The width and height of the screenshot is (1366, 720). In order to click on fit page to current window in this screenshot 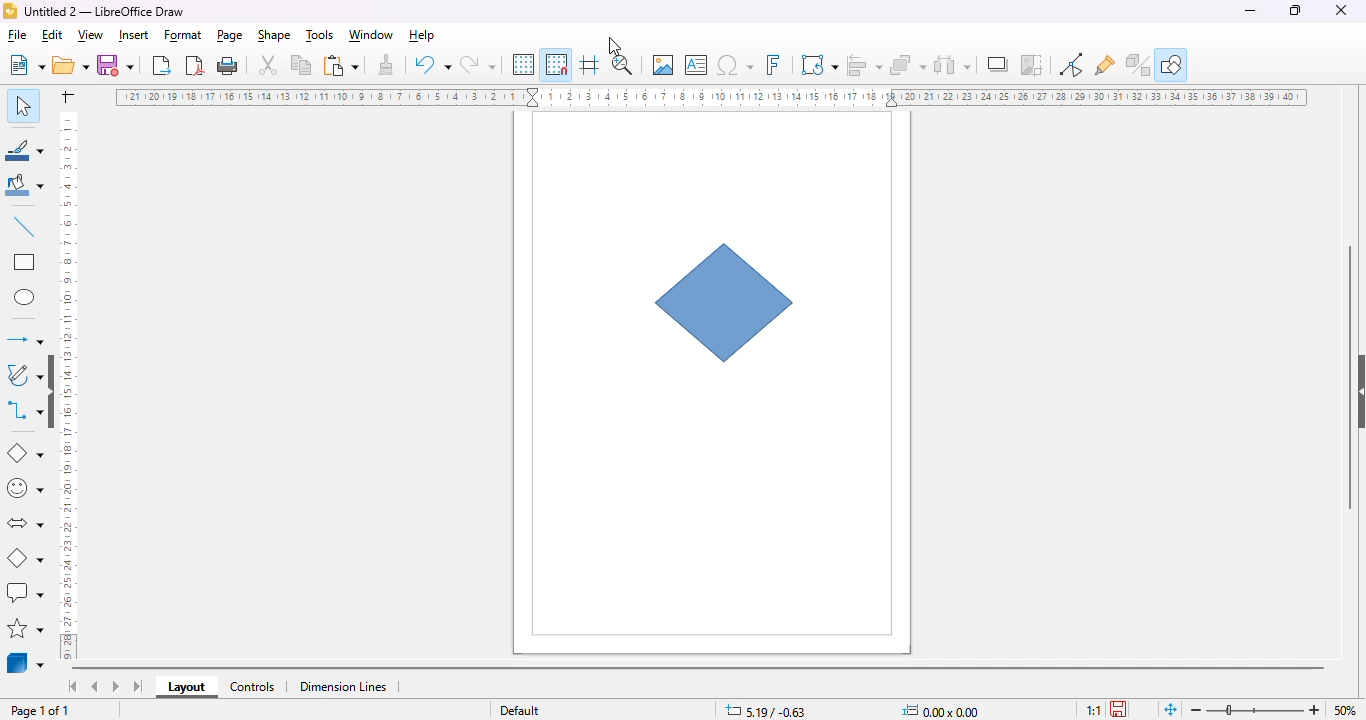, I will do `click(1170, 709)`.